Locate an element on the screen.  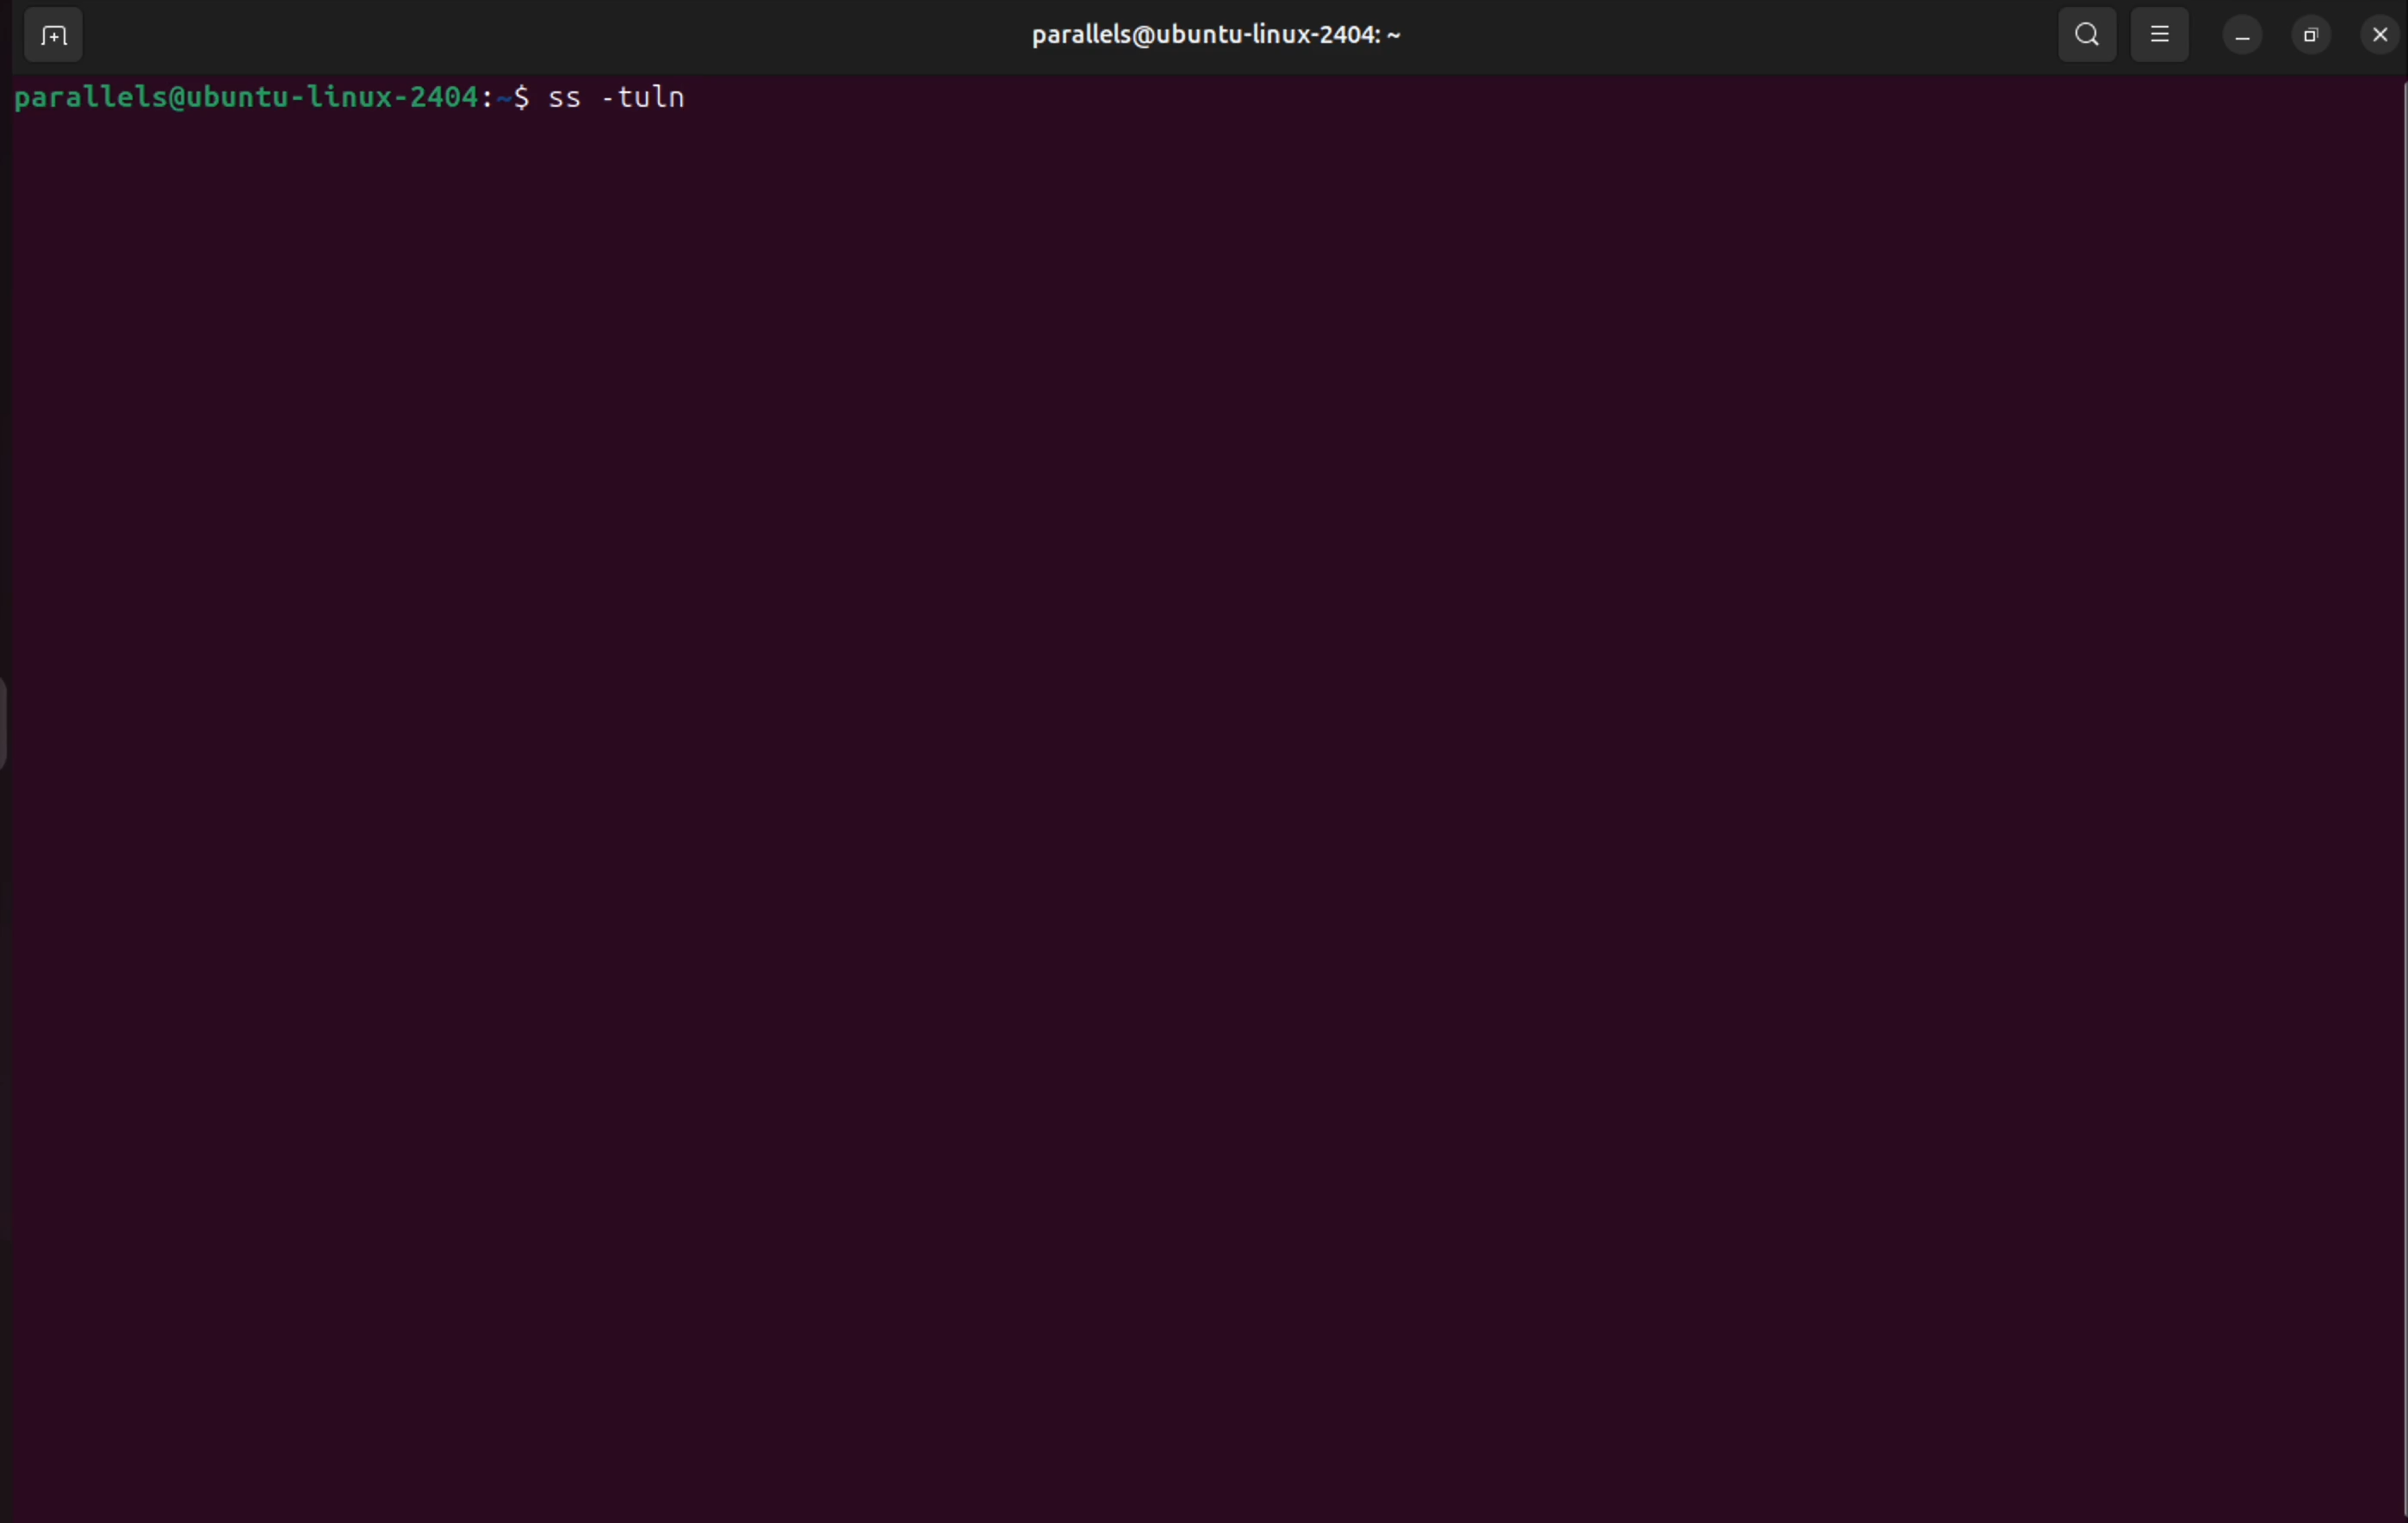
resize is located at coordinates (2314, 35).